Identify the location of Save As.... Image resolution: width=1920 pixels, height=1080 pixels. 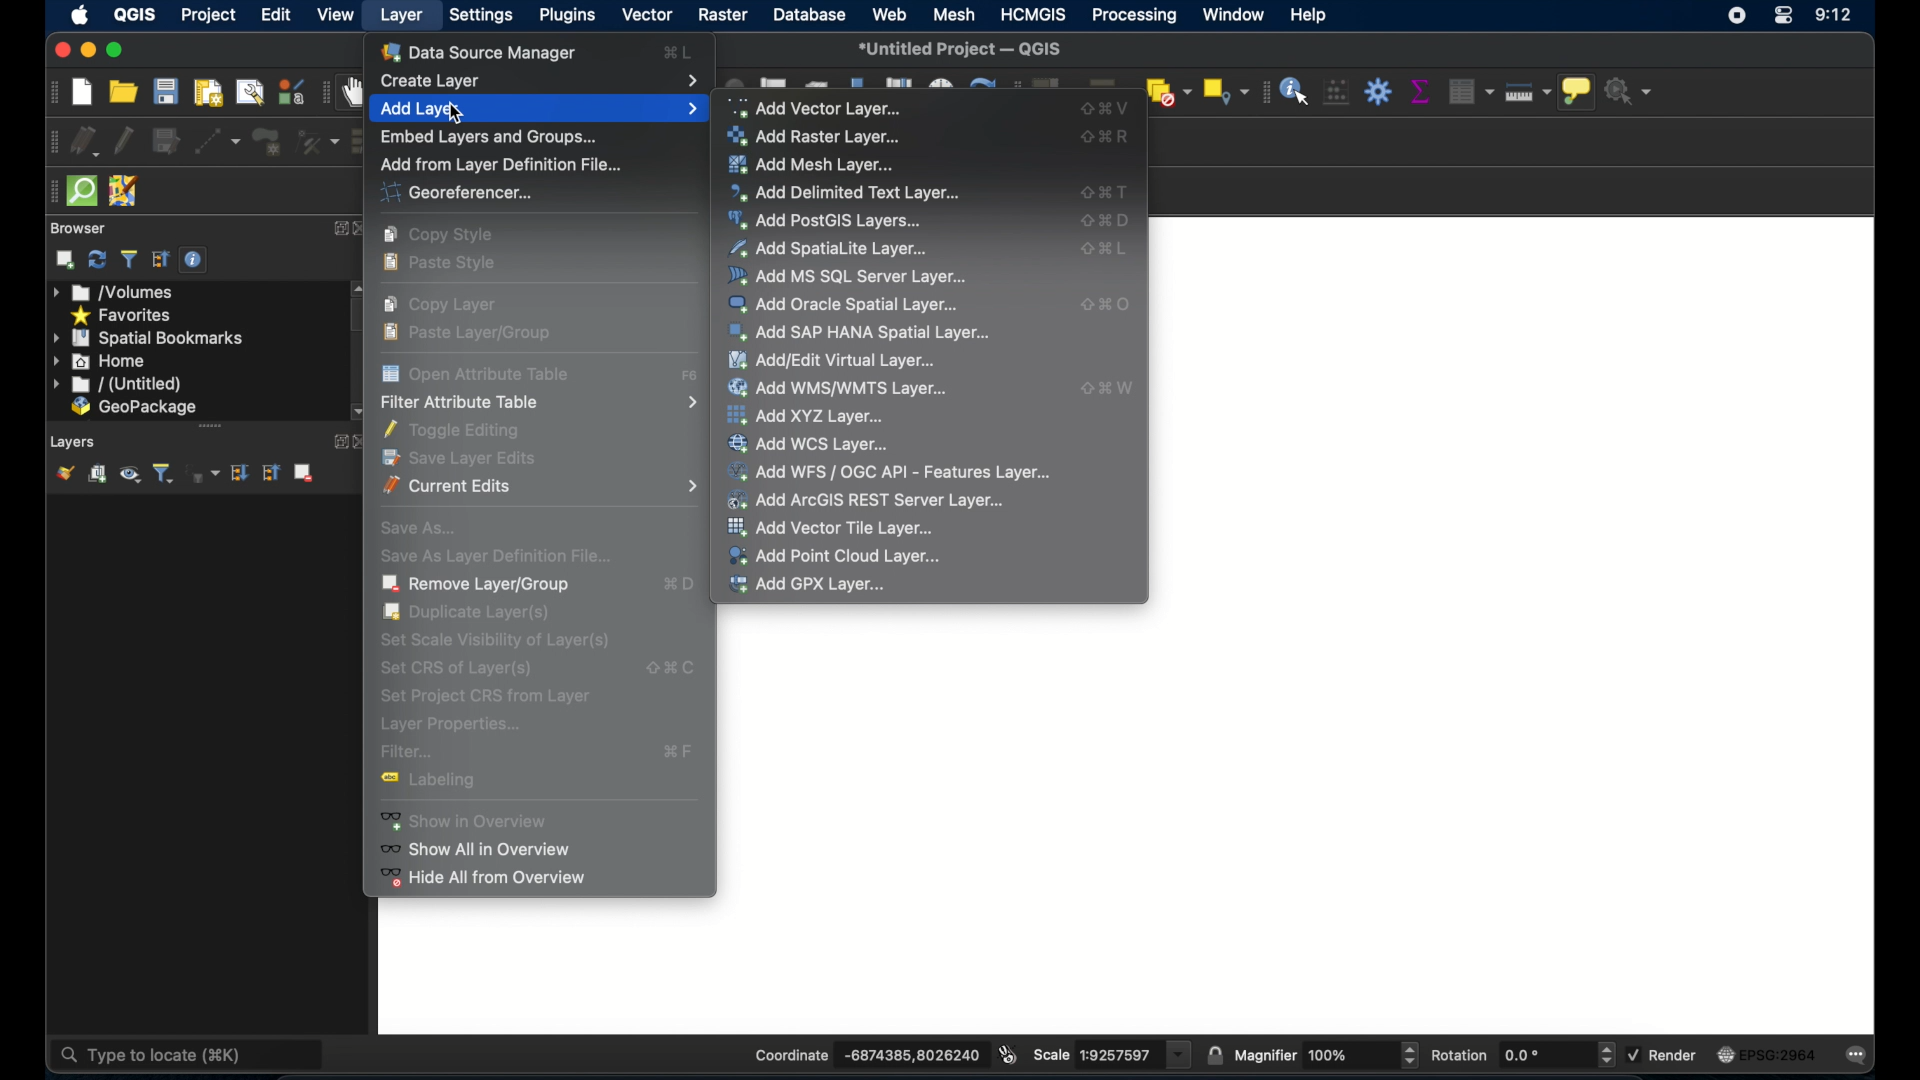
(424, 528).